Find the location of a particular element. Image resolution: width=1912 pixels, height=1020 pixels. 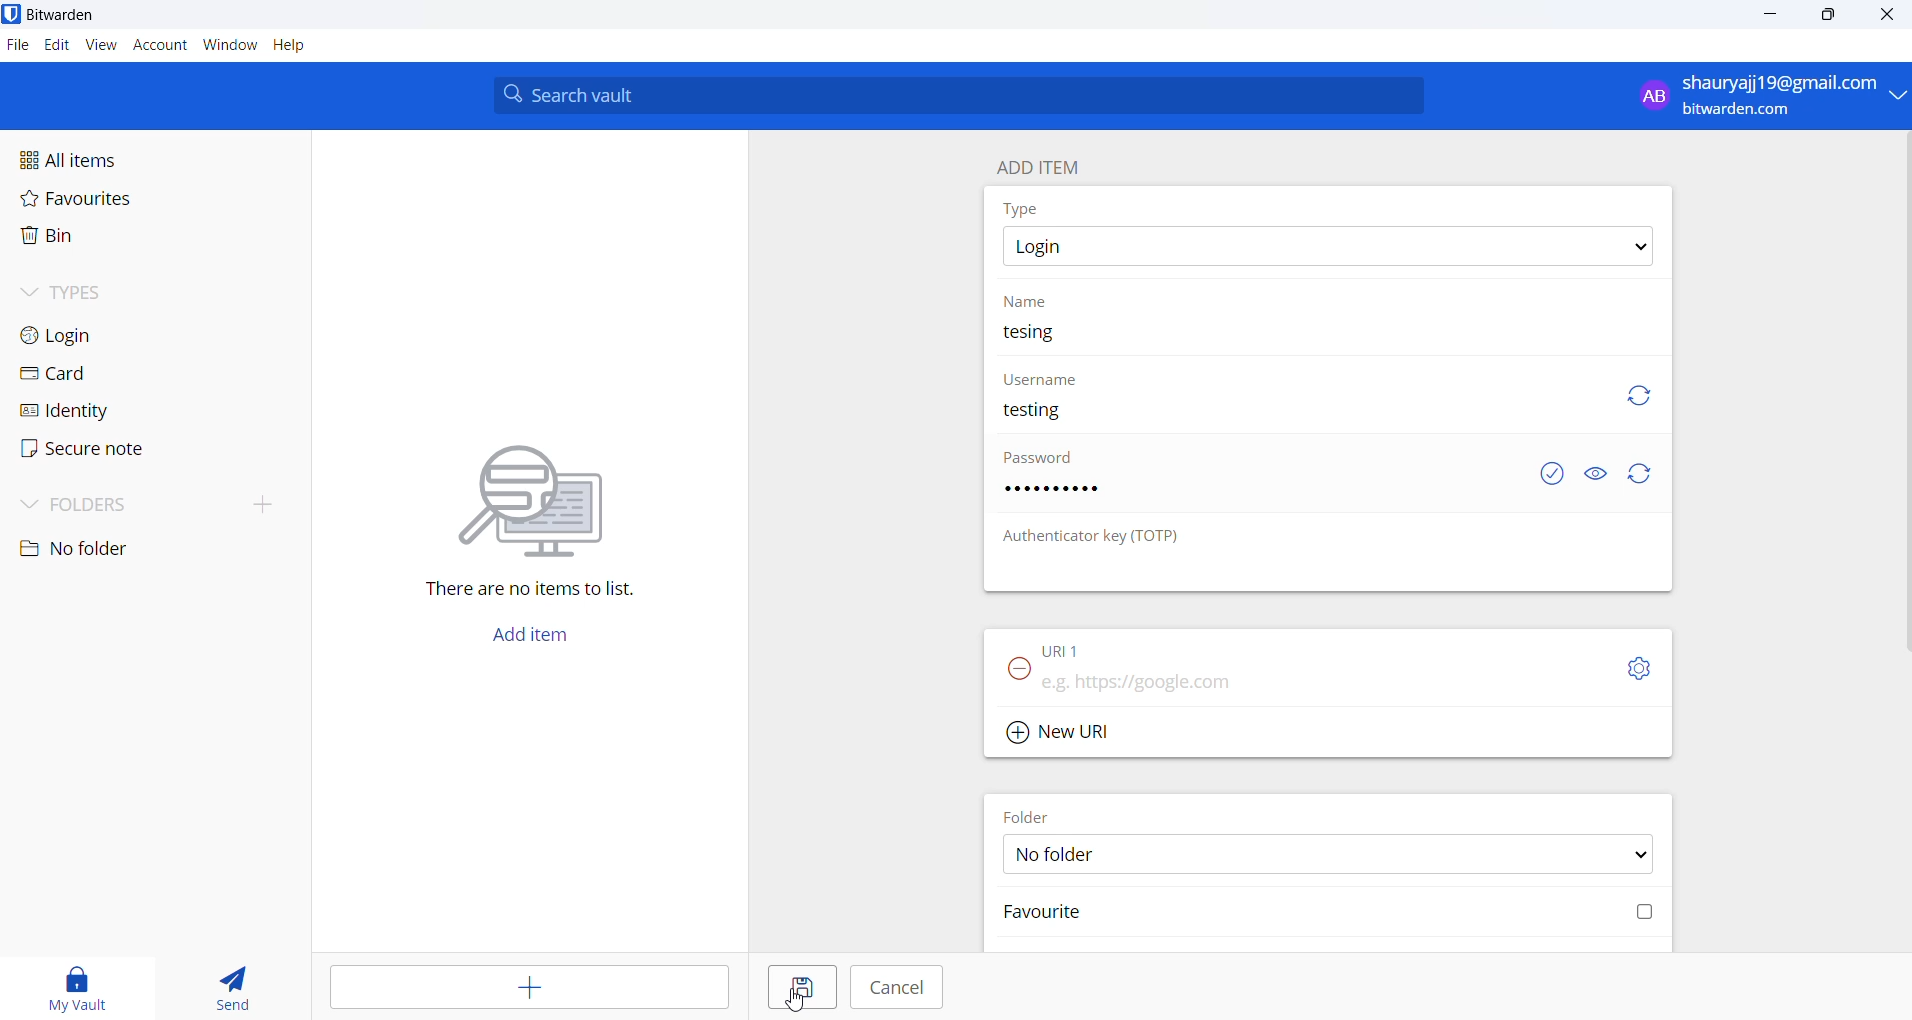

folders is located at coordinates (120, 507).